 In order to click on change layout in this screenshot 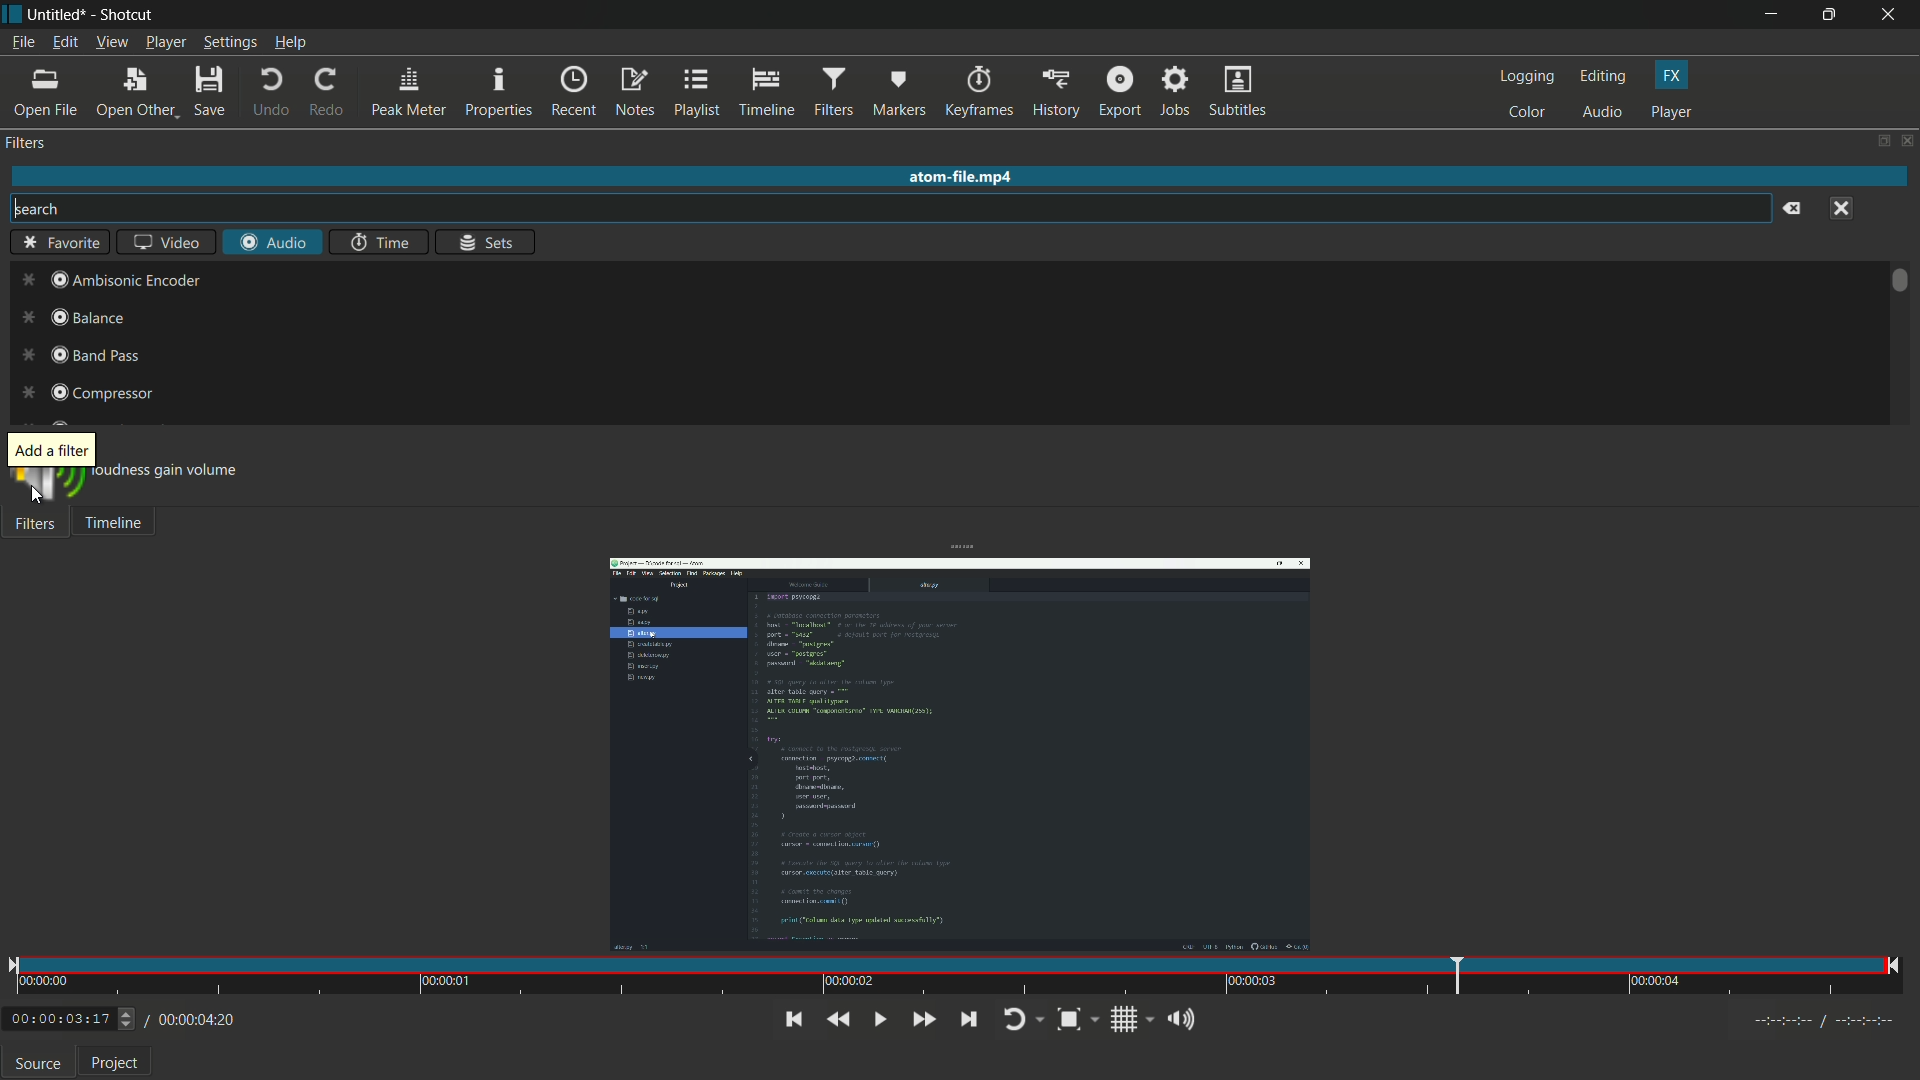, I will do `click(1876, 140)`.